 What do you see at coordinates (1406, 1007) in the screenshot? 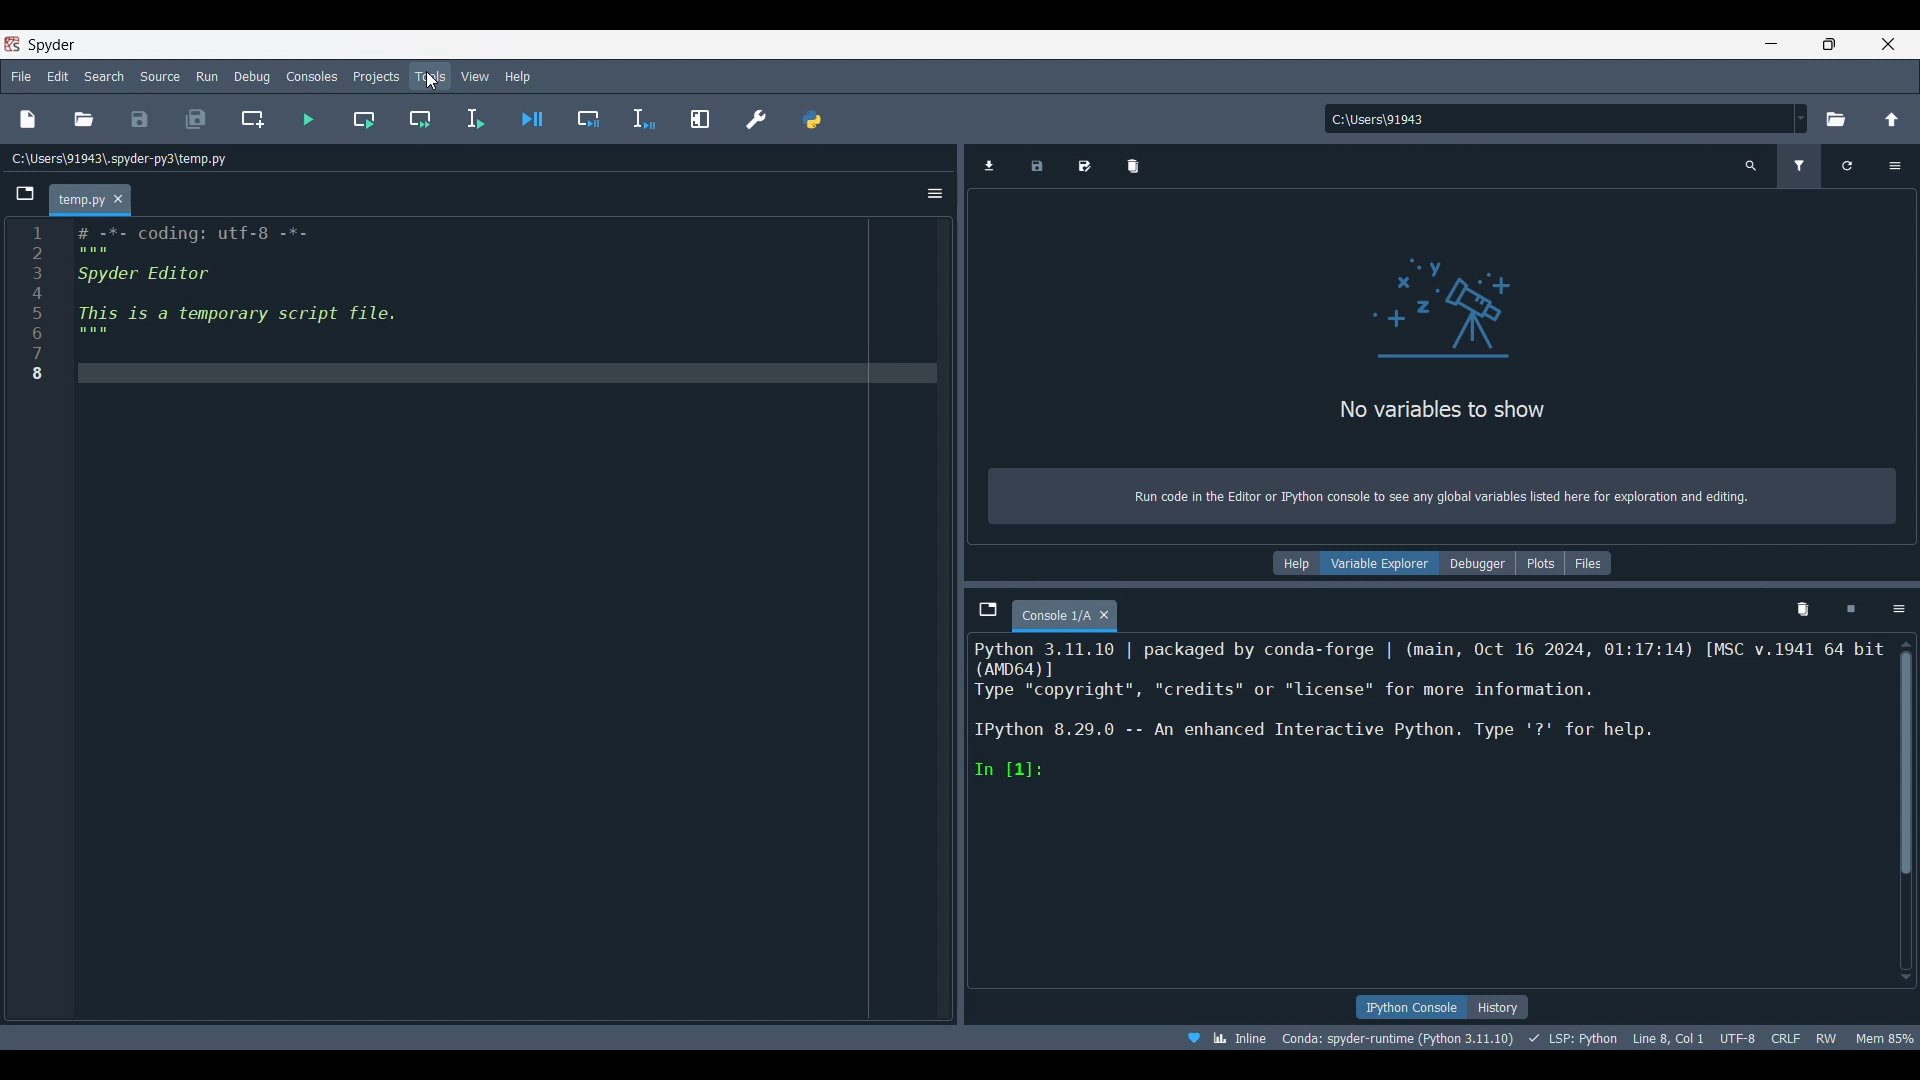
I see `IPython console` at bounding box center [1406, 1007].